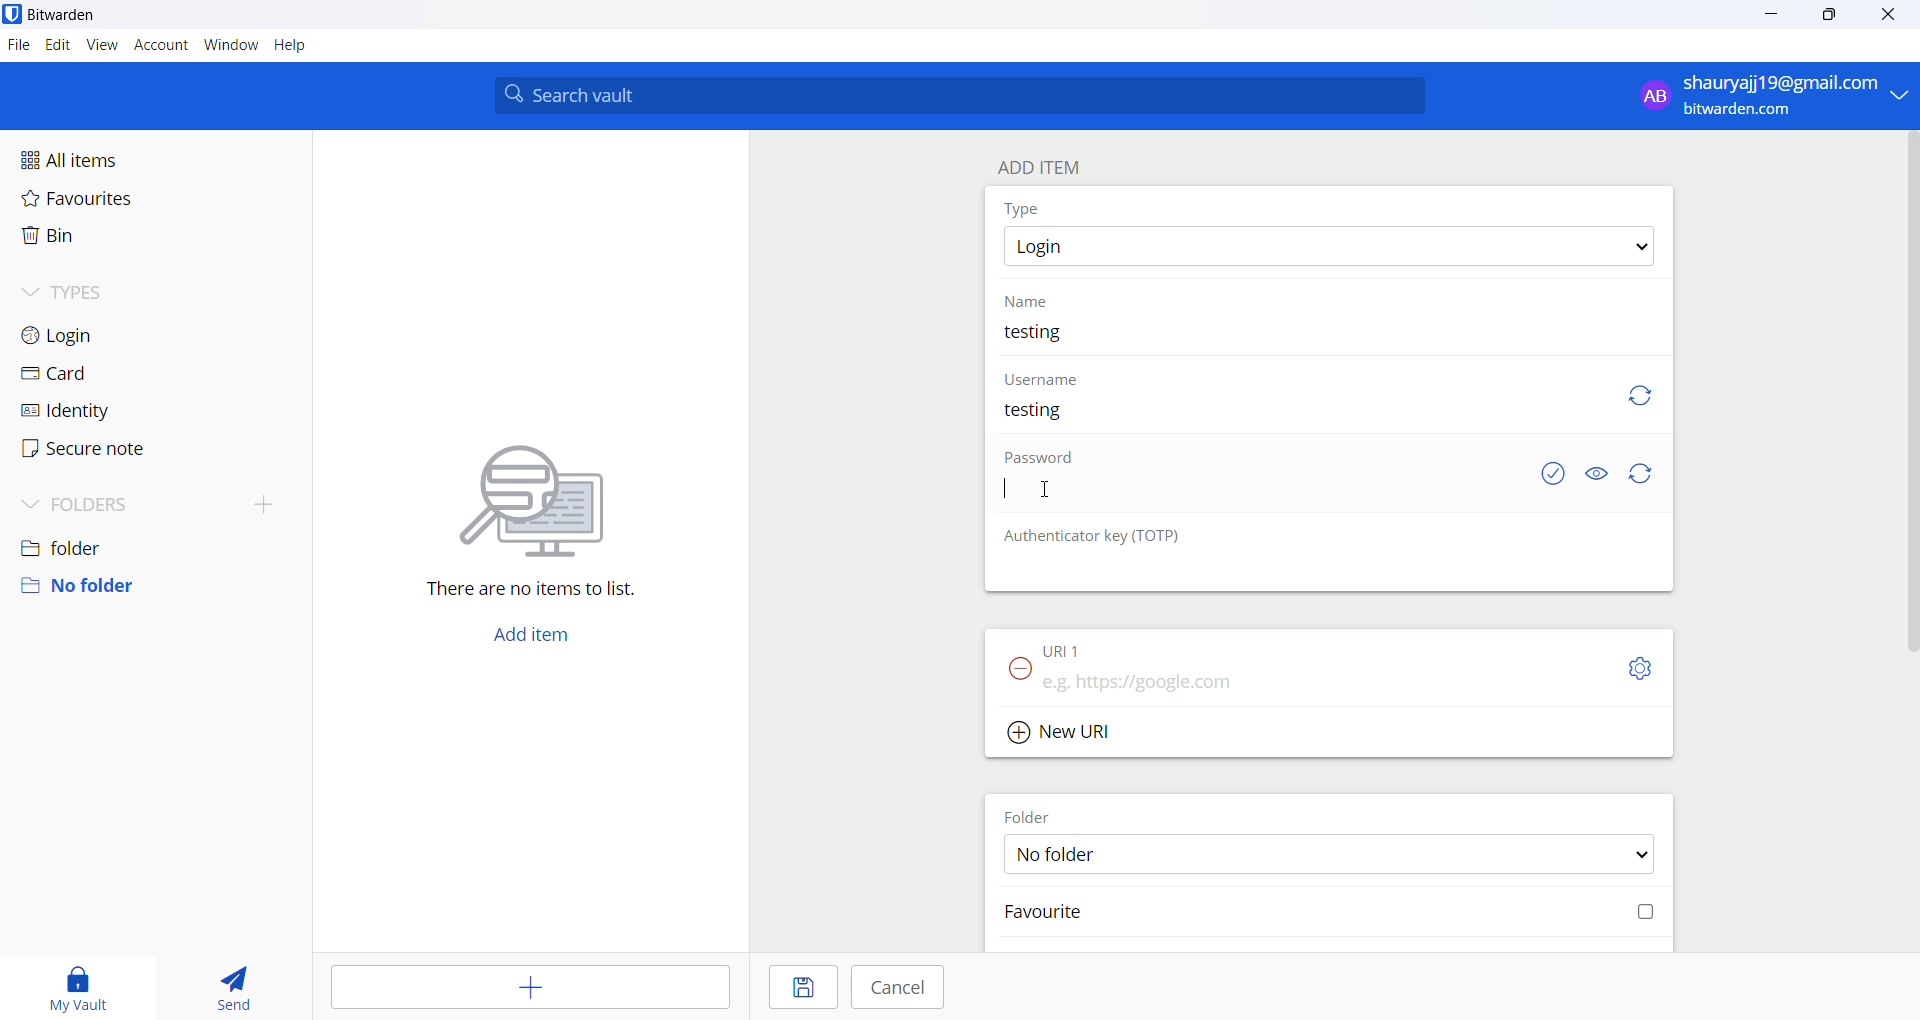 This screenshot has height=1020, width=1920. I want to click on Add new URL, so click(1066, 732).